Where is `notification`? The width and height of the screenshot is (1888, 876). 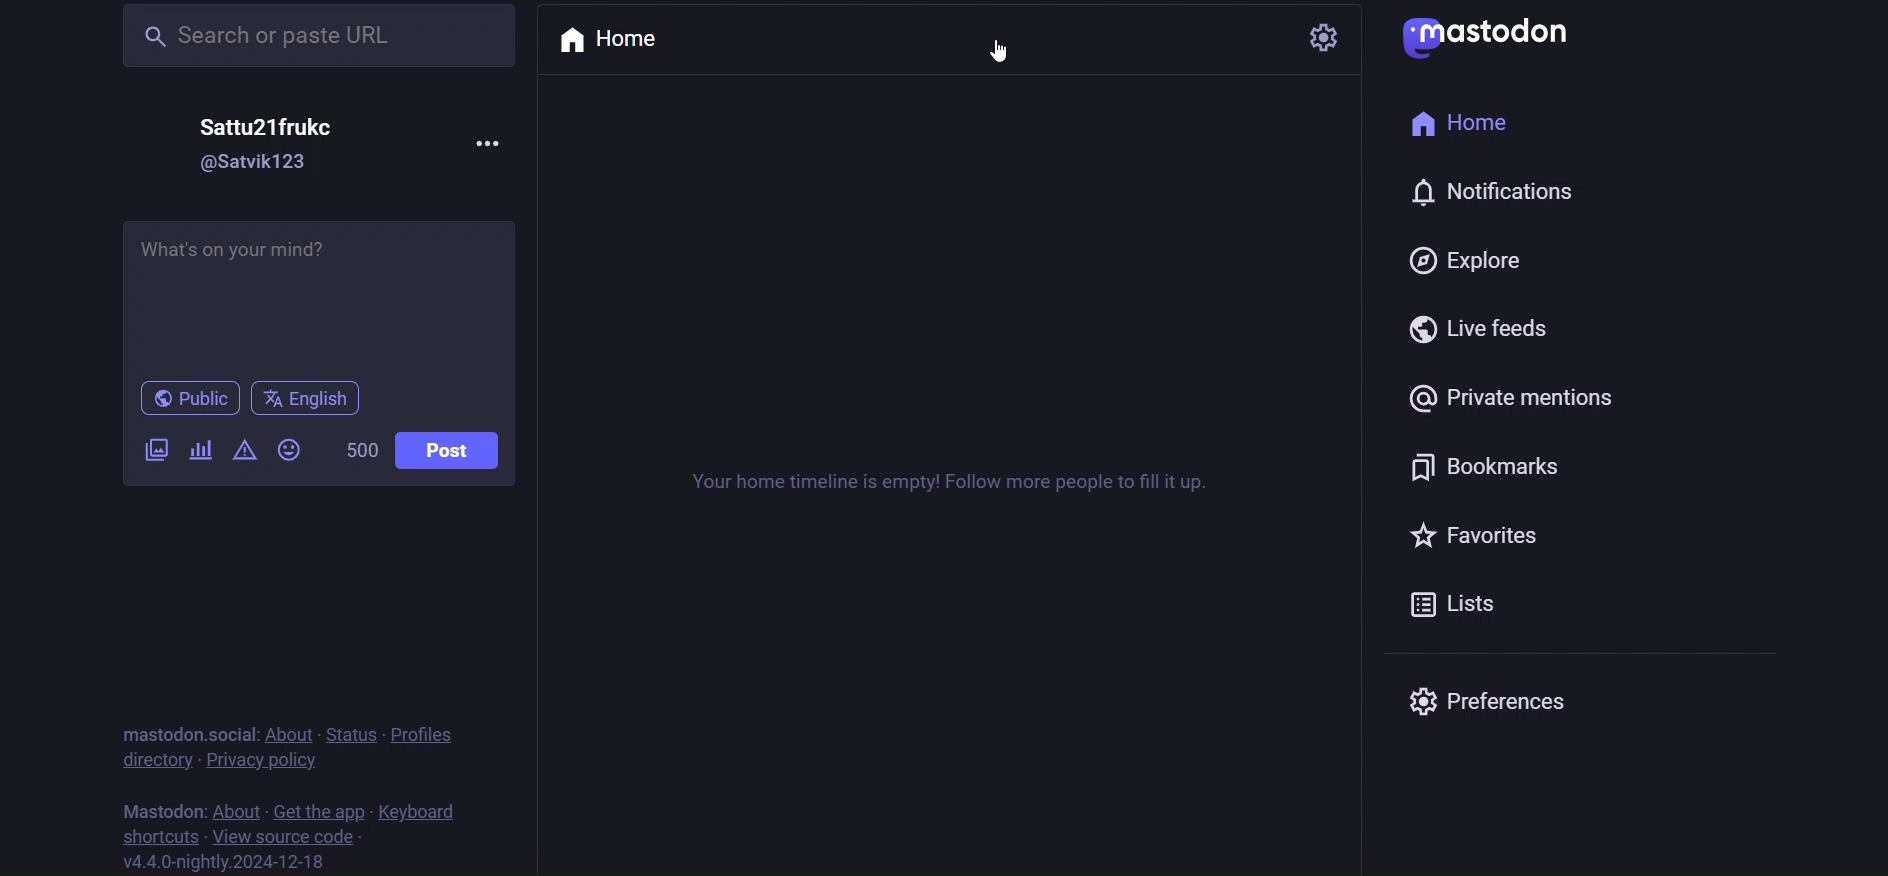 notification is located at coordinates (1499, 193).